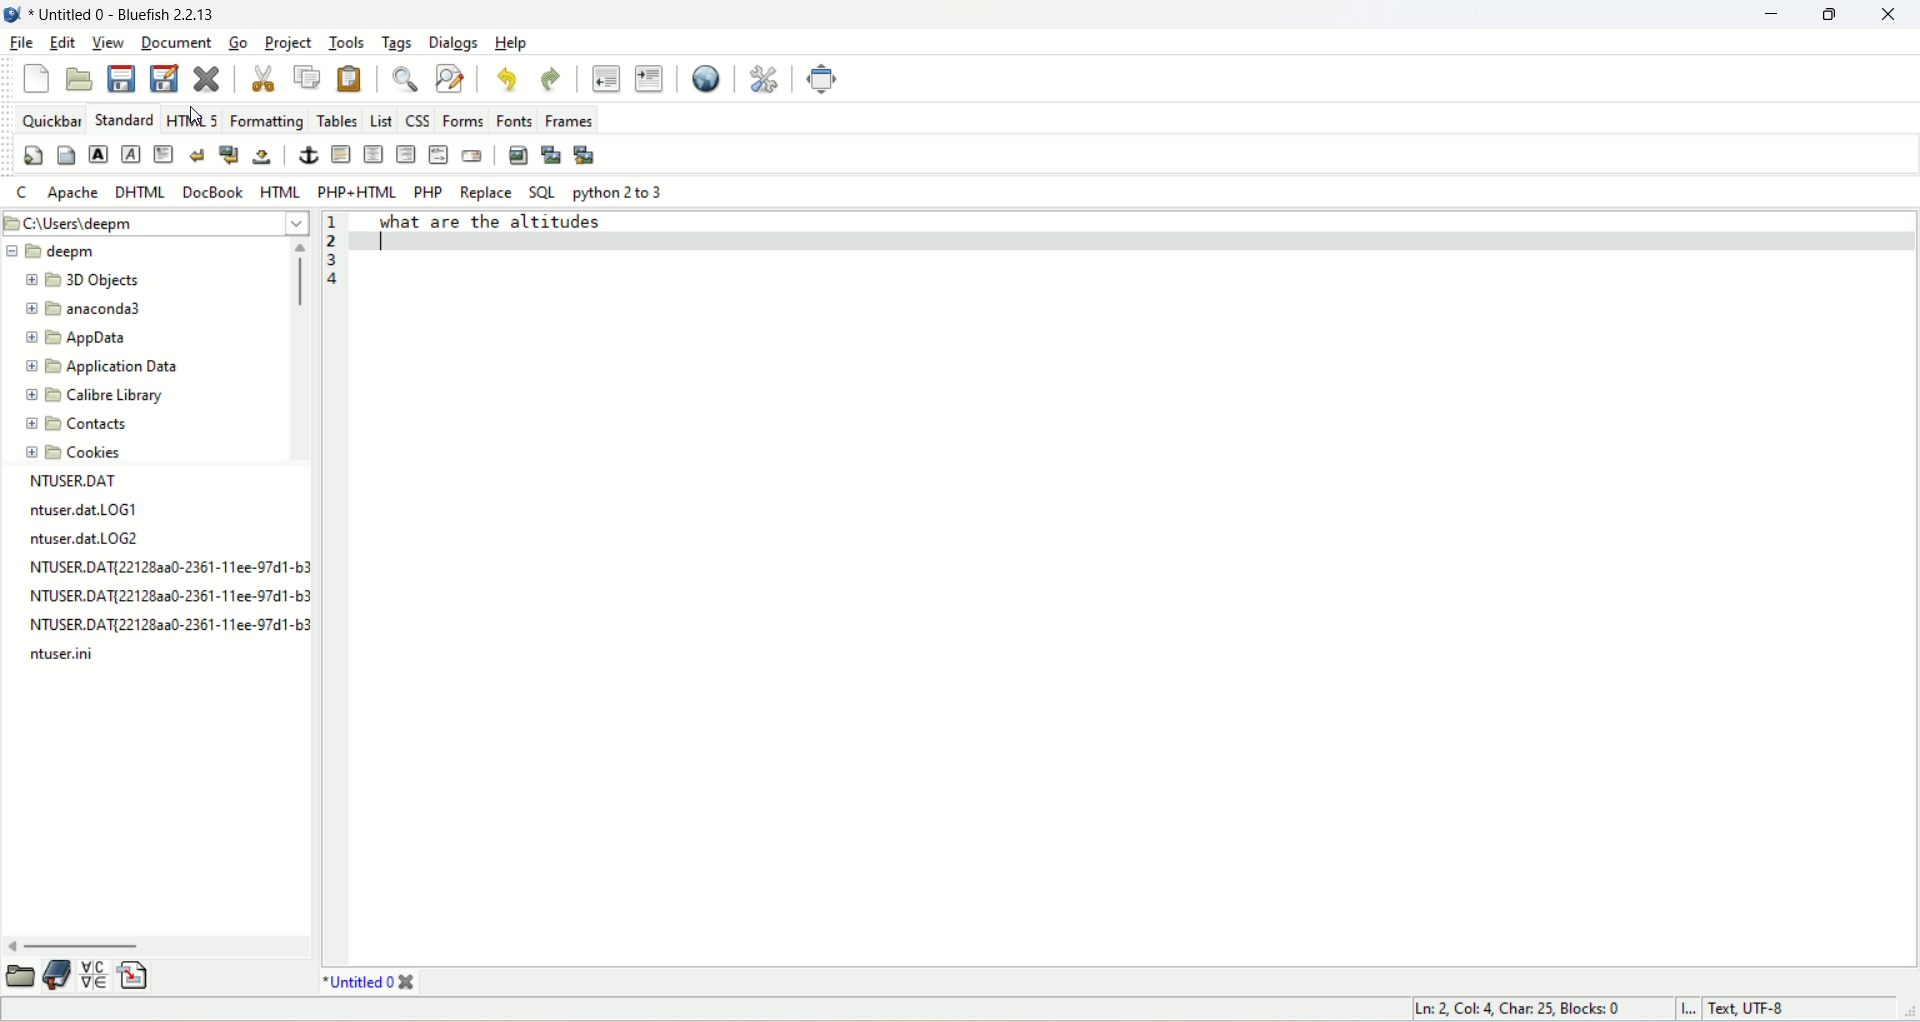 This screenshot has width=1920, height=1022. I want to click on open, so click(22, 977).